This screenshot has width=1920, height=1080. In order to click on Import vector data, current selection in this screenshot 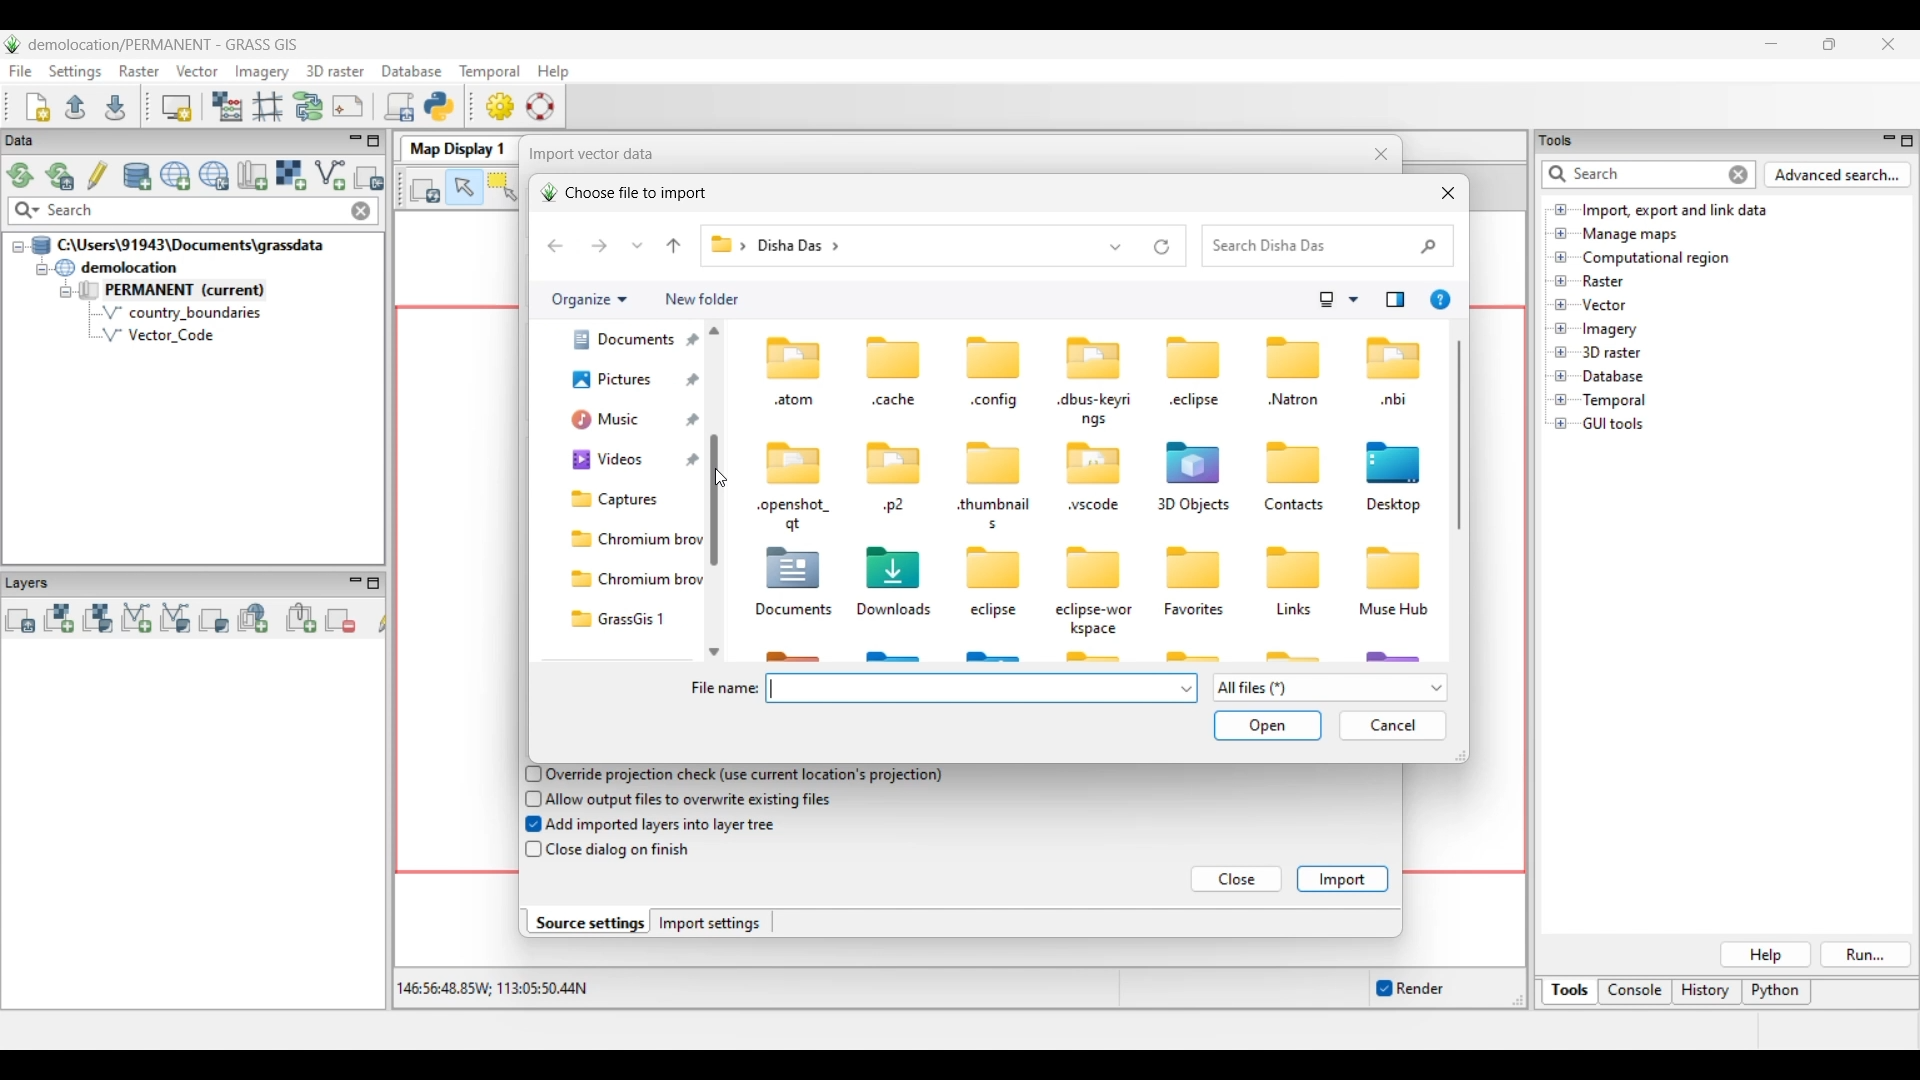, I will do `click(330, 175)`.